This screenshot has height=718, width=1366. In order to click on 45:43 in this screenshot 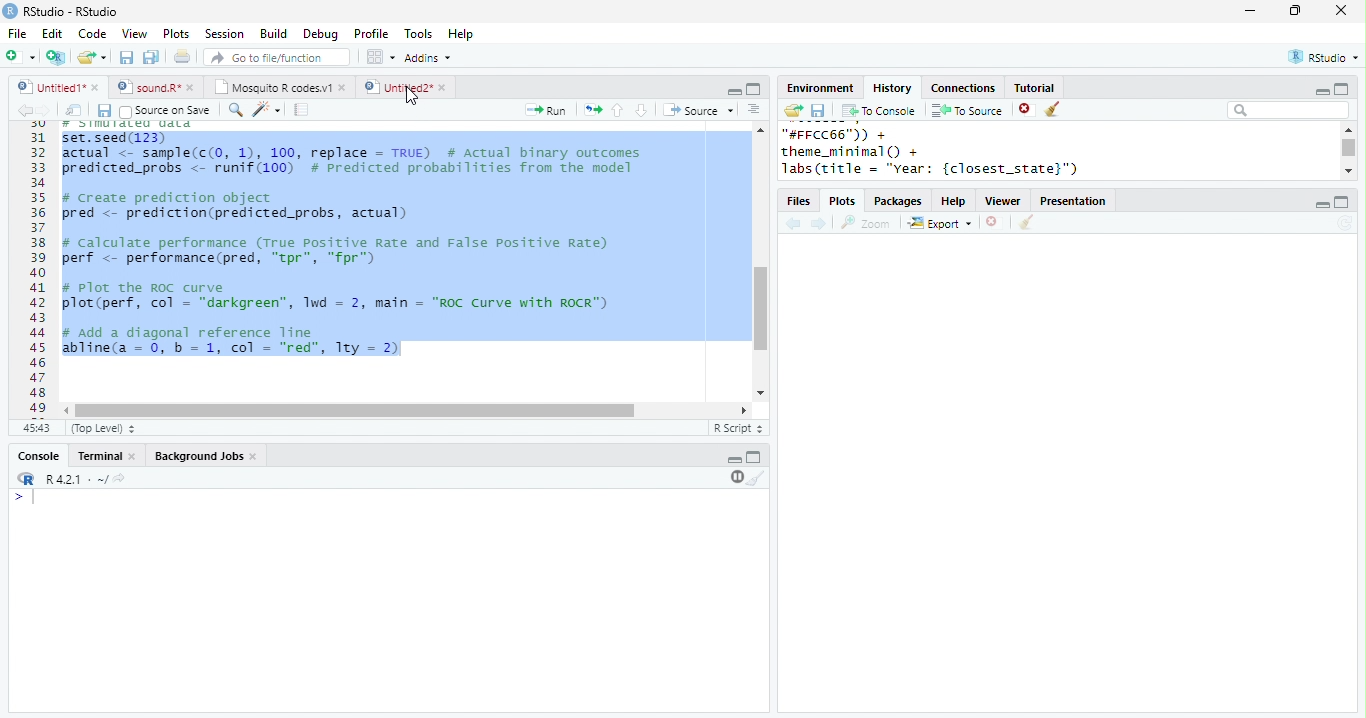, I will do `click(36, 427)`.